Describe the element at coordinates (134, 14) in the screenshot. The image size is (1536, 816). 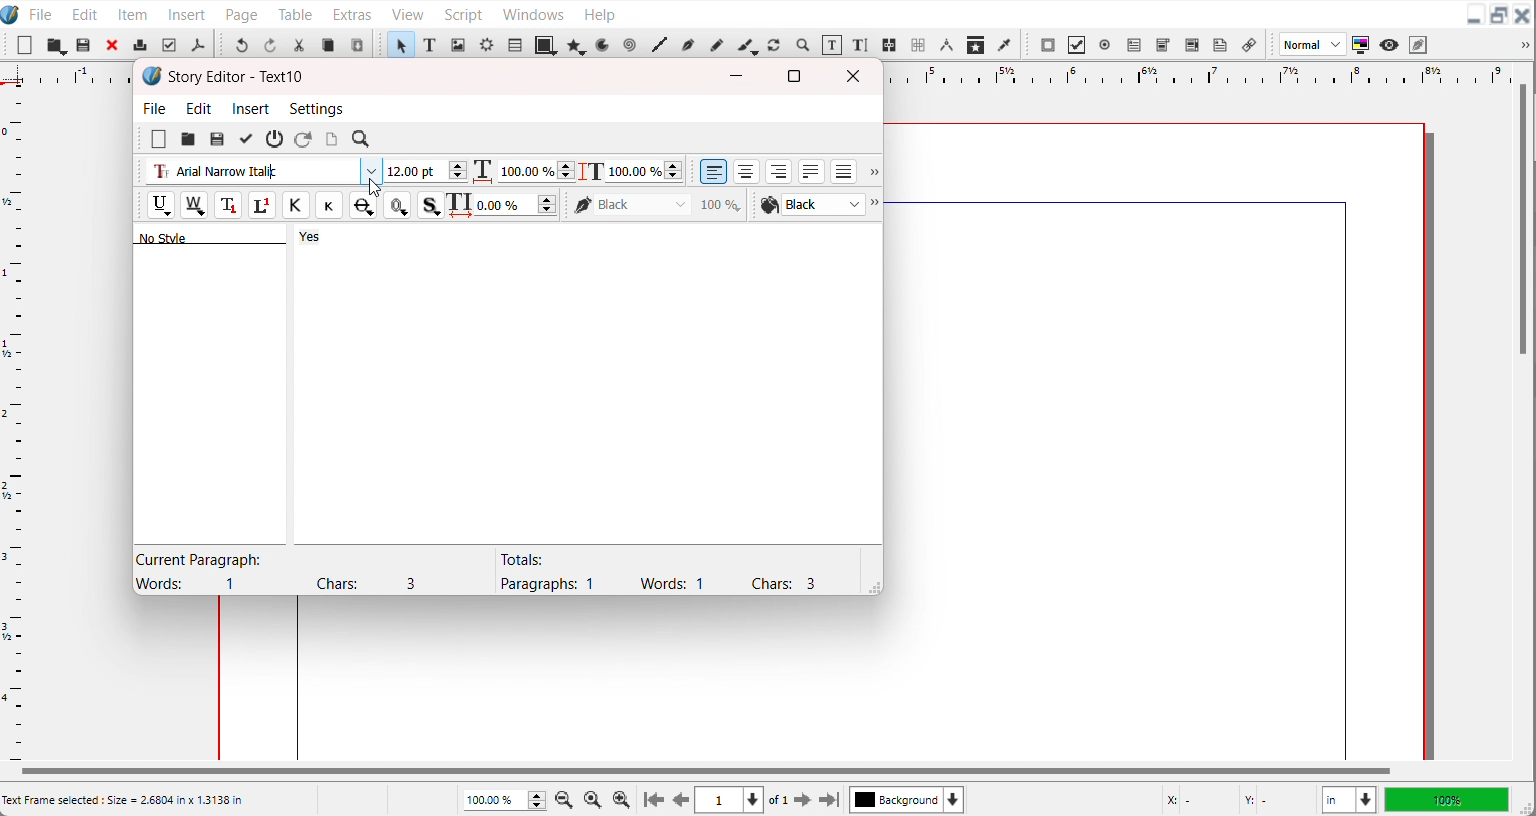
I see `Item` at that location.